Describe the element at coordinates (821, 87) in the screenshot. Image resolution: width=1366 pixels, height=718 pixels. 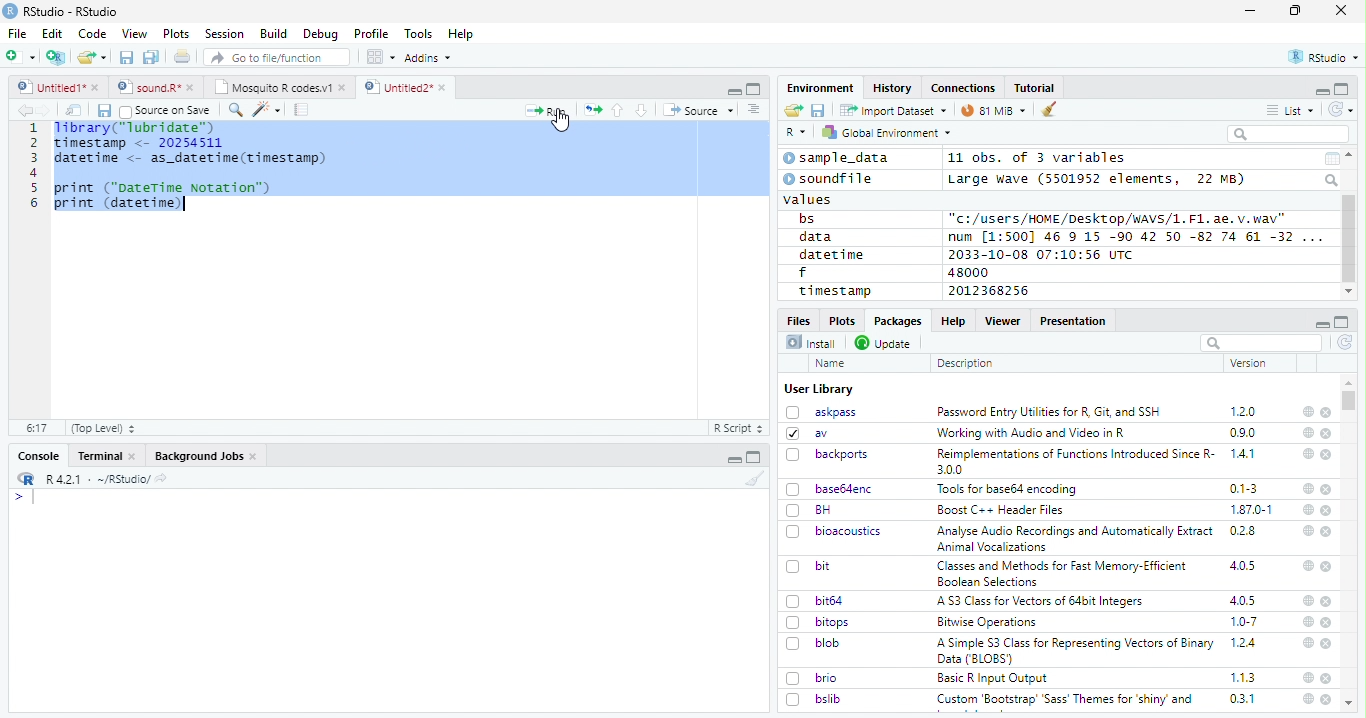
I see `Environment` at that location.